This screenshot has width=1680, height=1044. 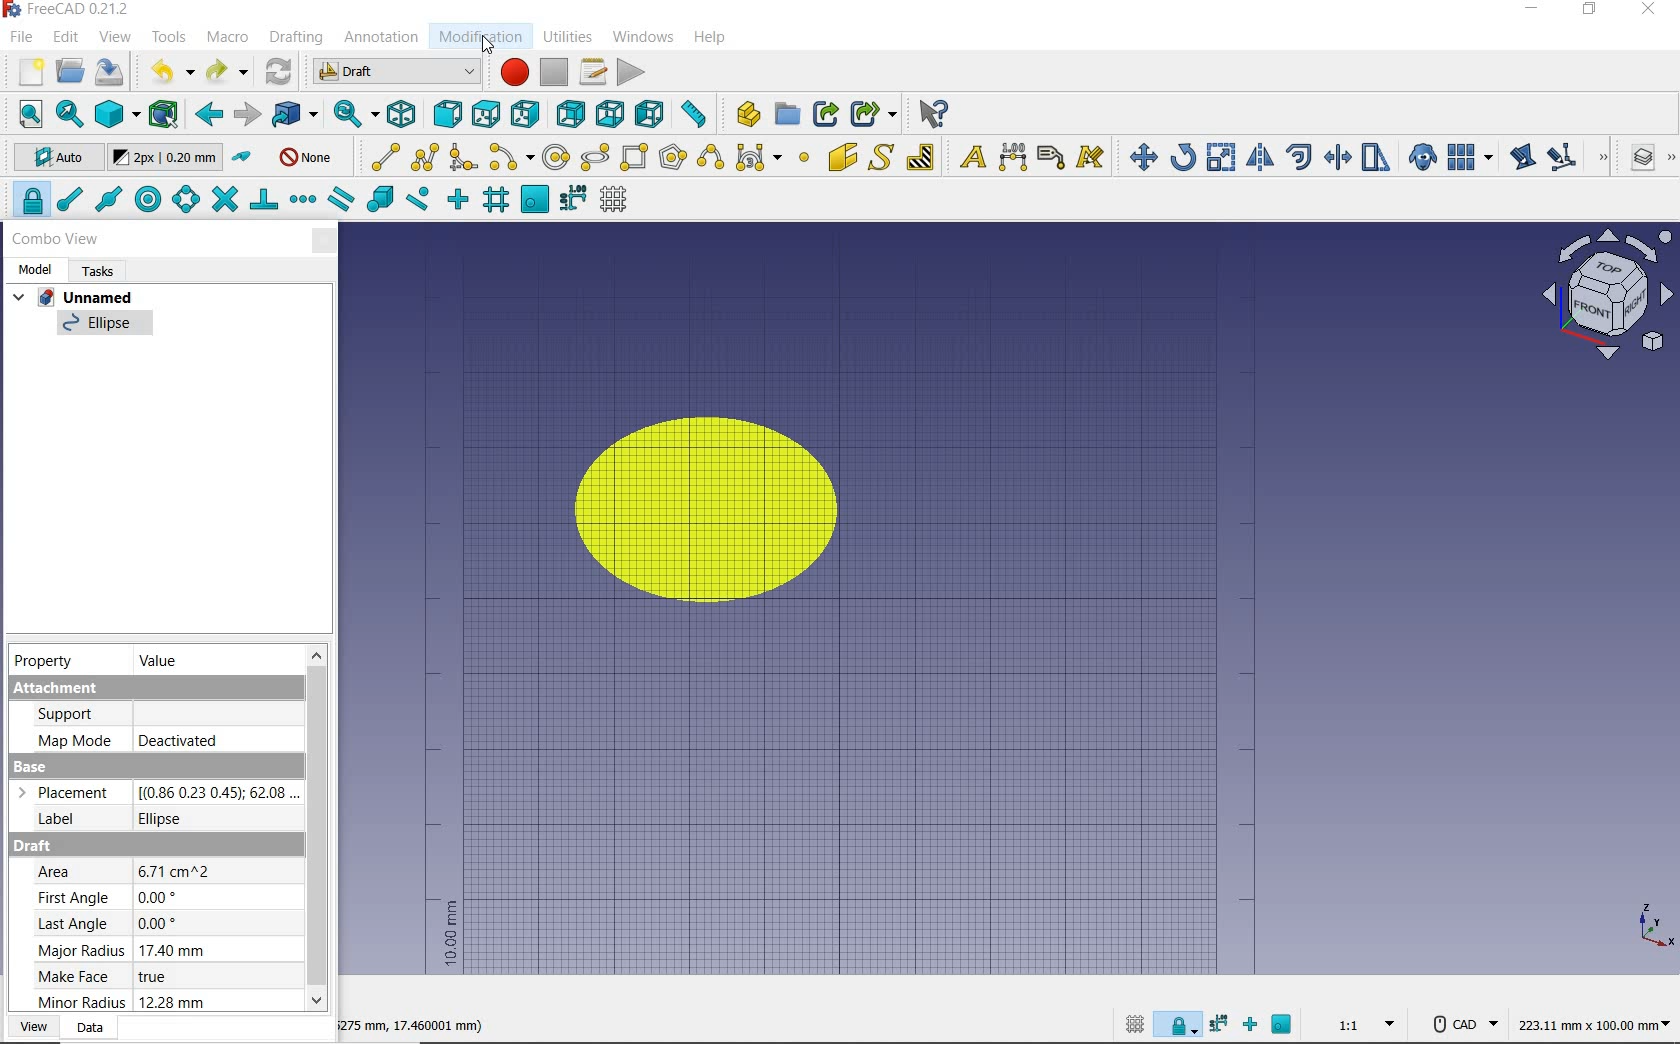 I want to click on trimex, so click(x=1337, y=157).